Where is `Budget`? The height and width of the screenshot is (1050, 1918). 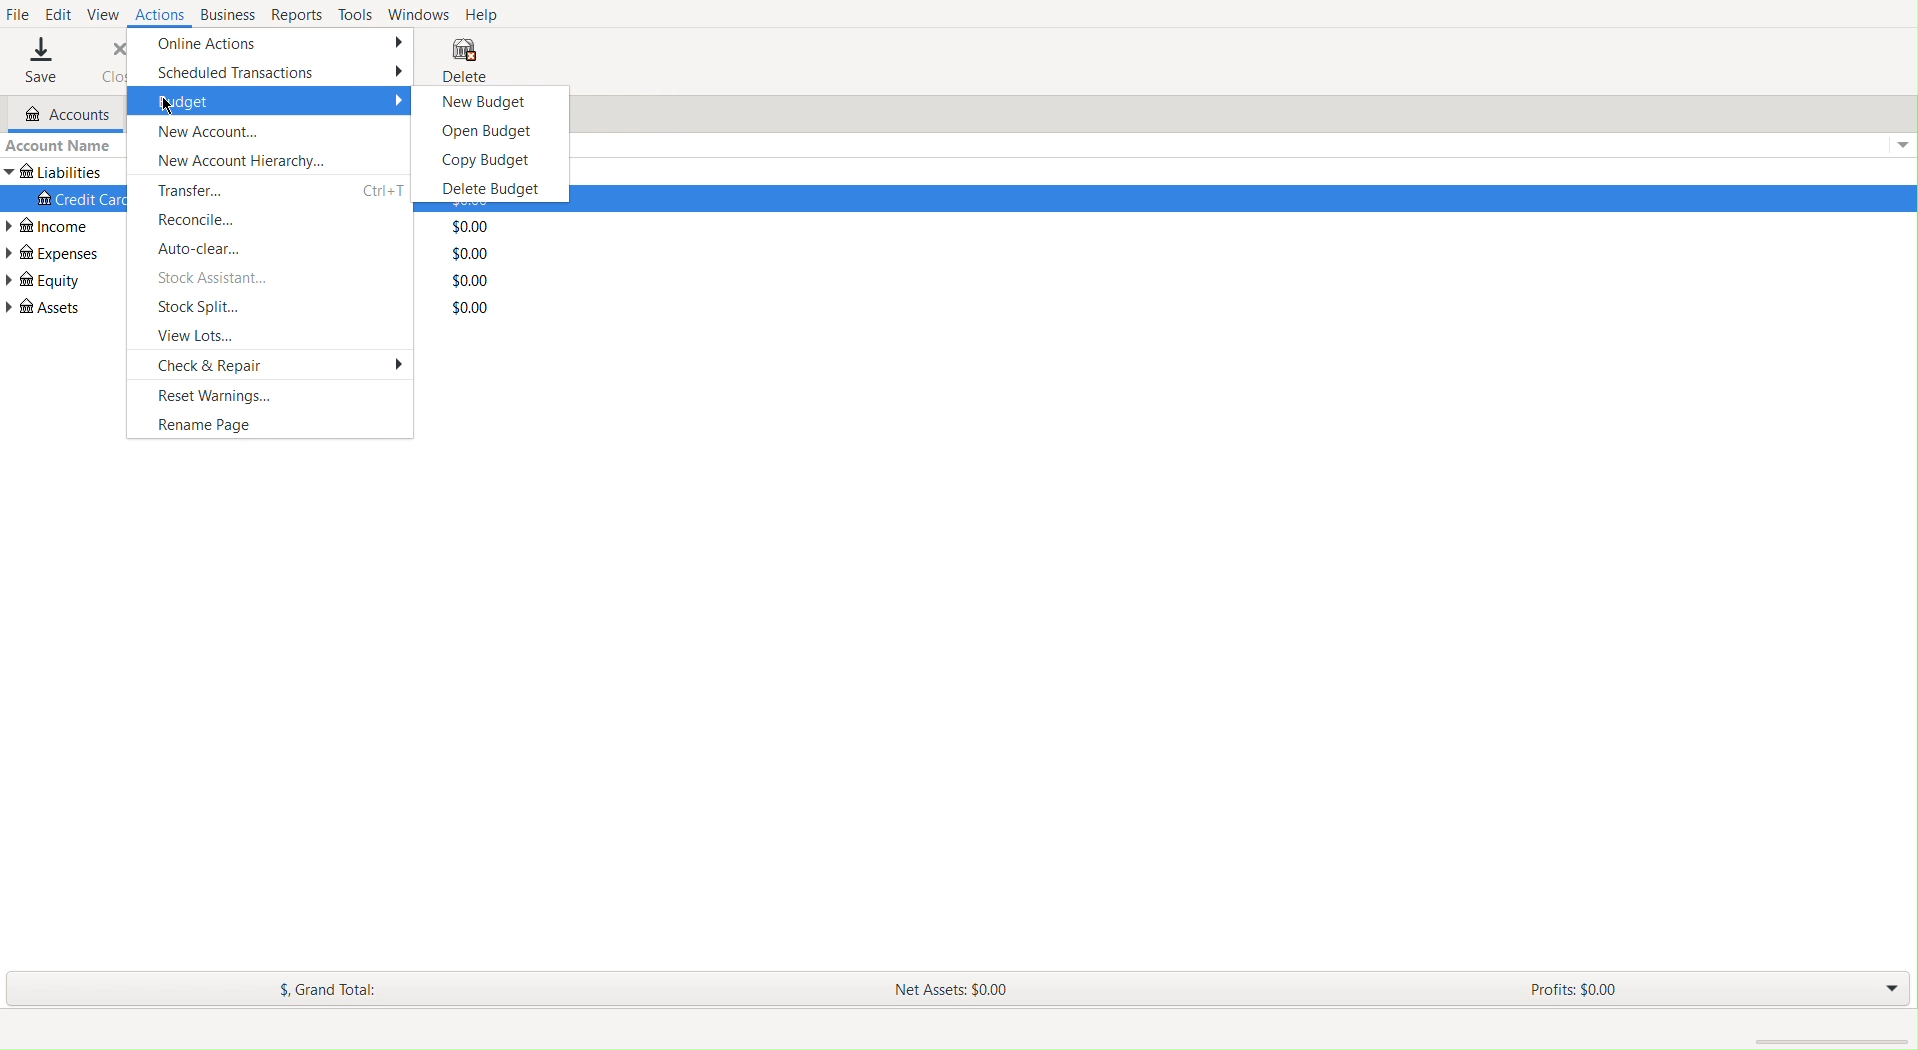 Budget is located at coordinates (270, 101).